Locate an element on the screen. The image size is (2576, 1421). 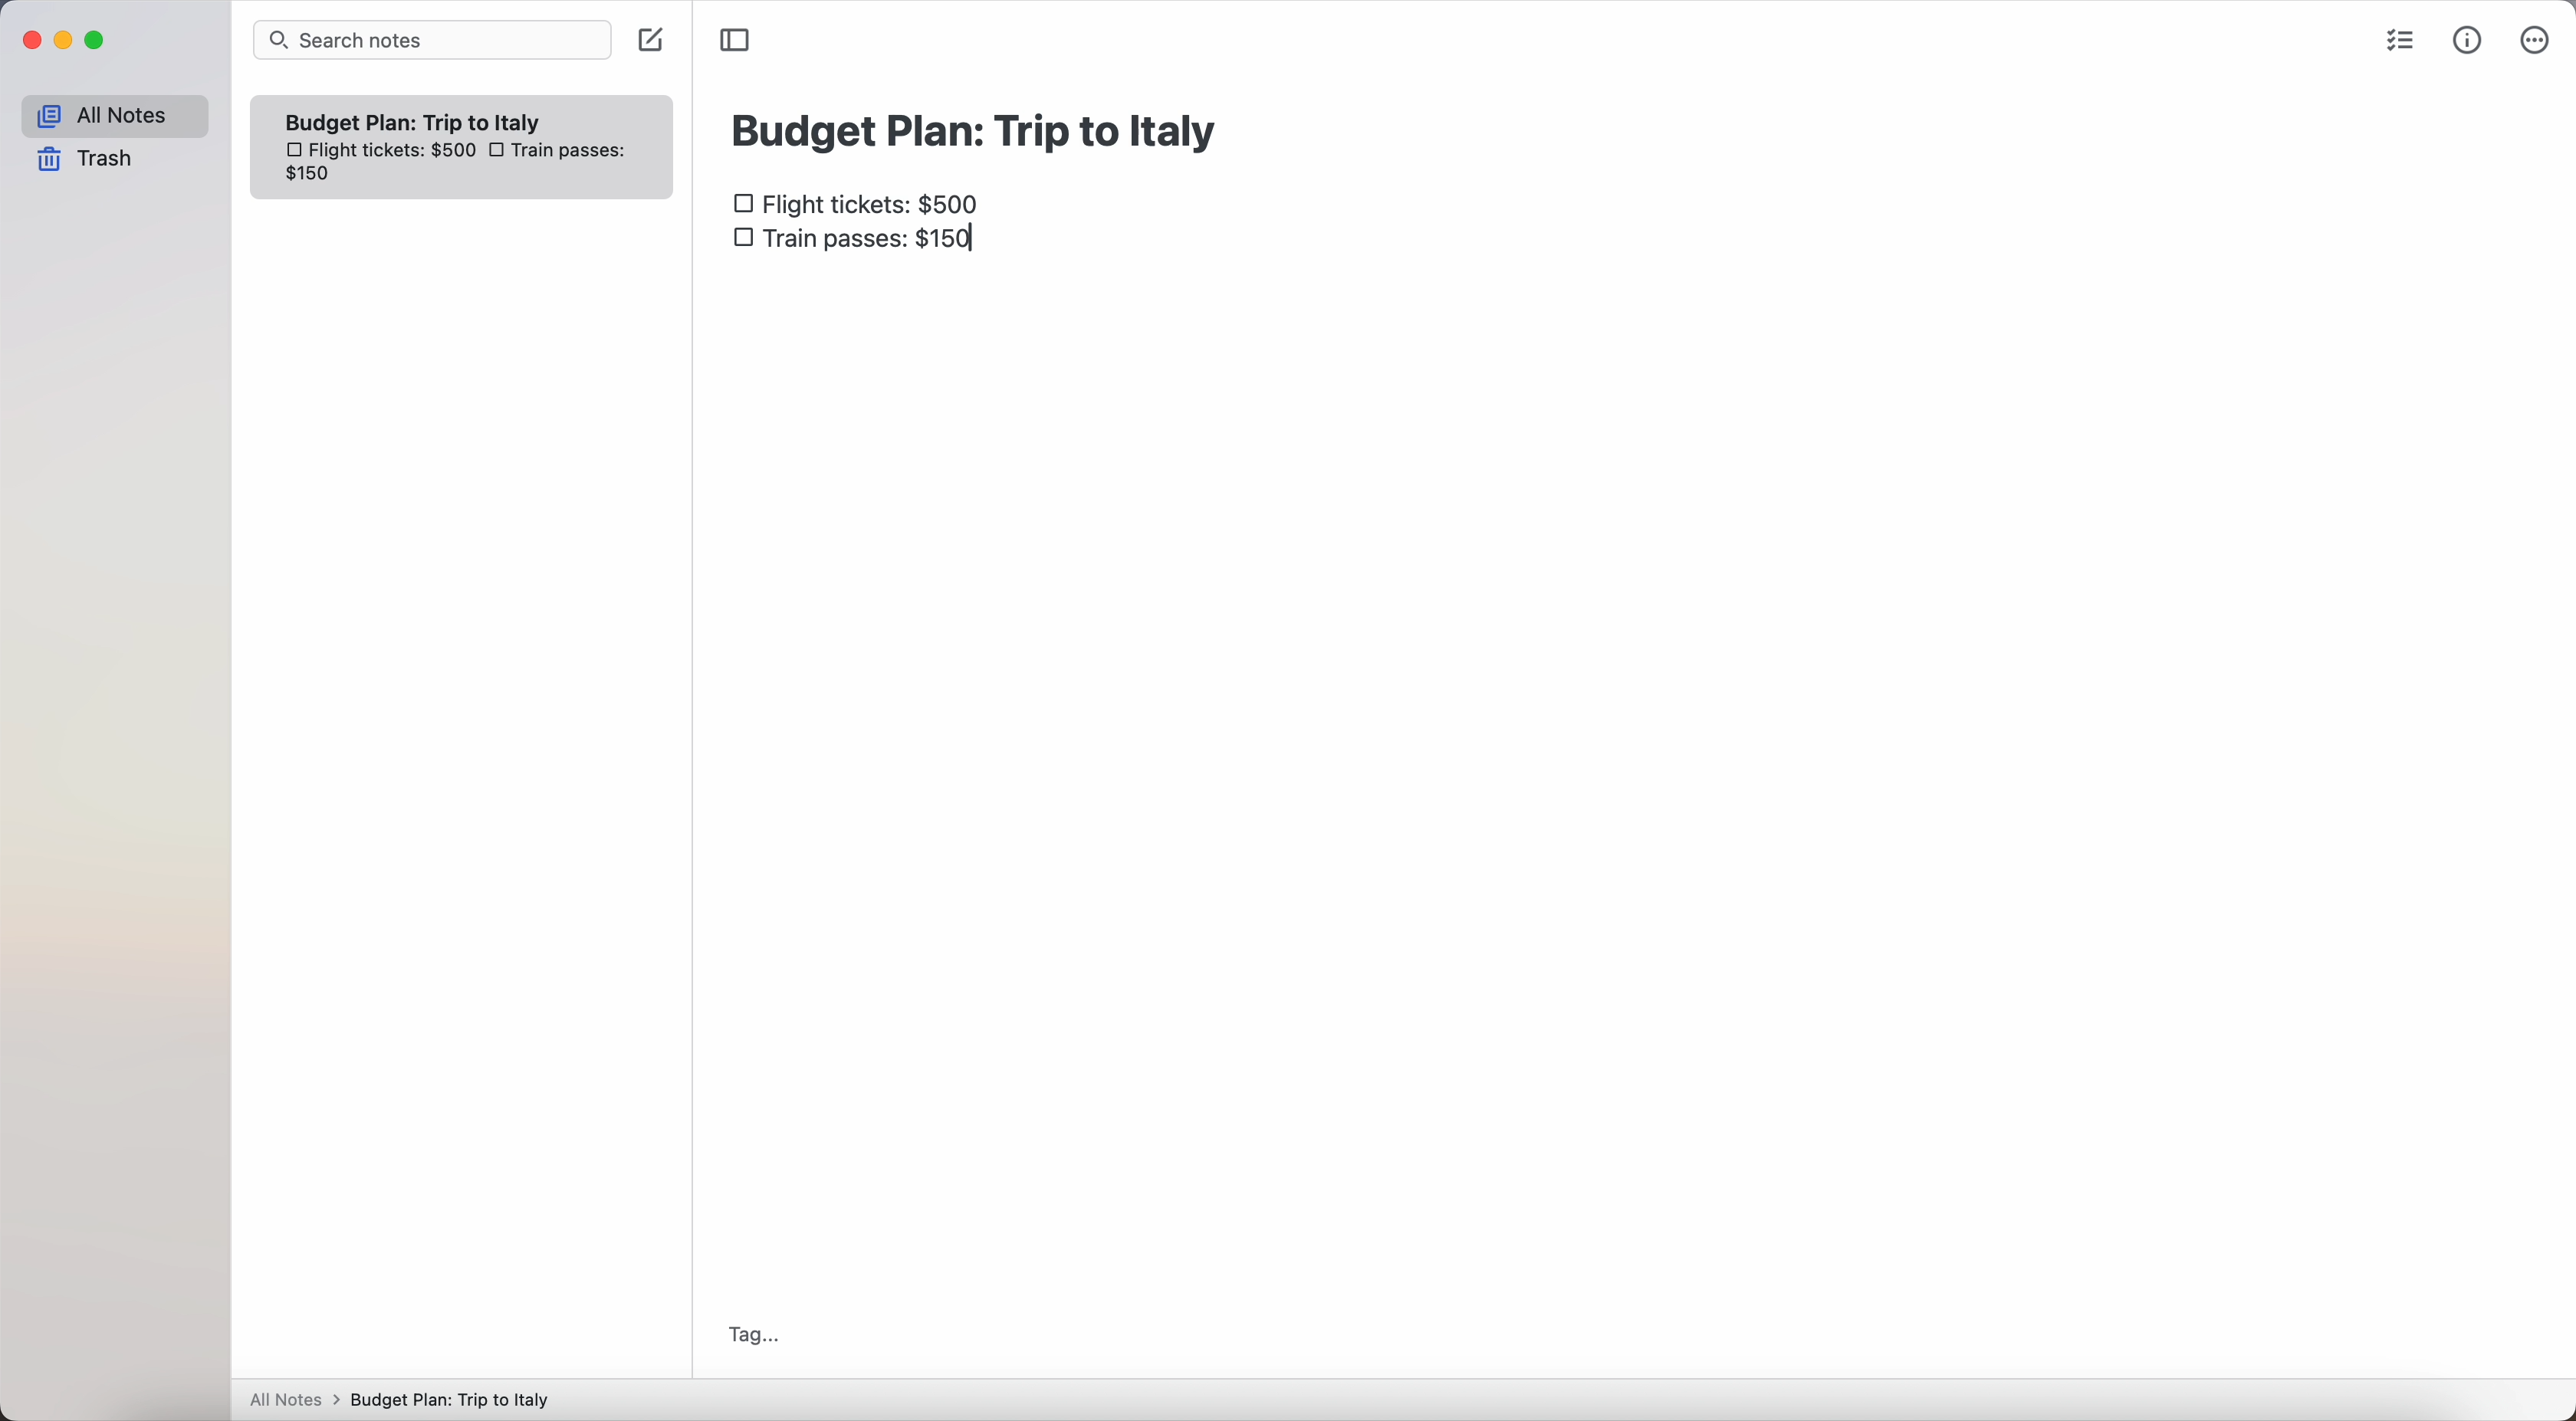
flight tickets: $500 is located at coordinates (379, 153).